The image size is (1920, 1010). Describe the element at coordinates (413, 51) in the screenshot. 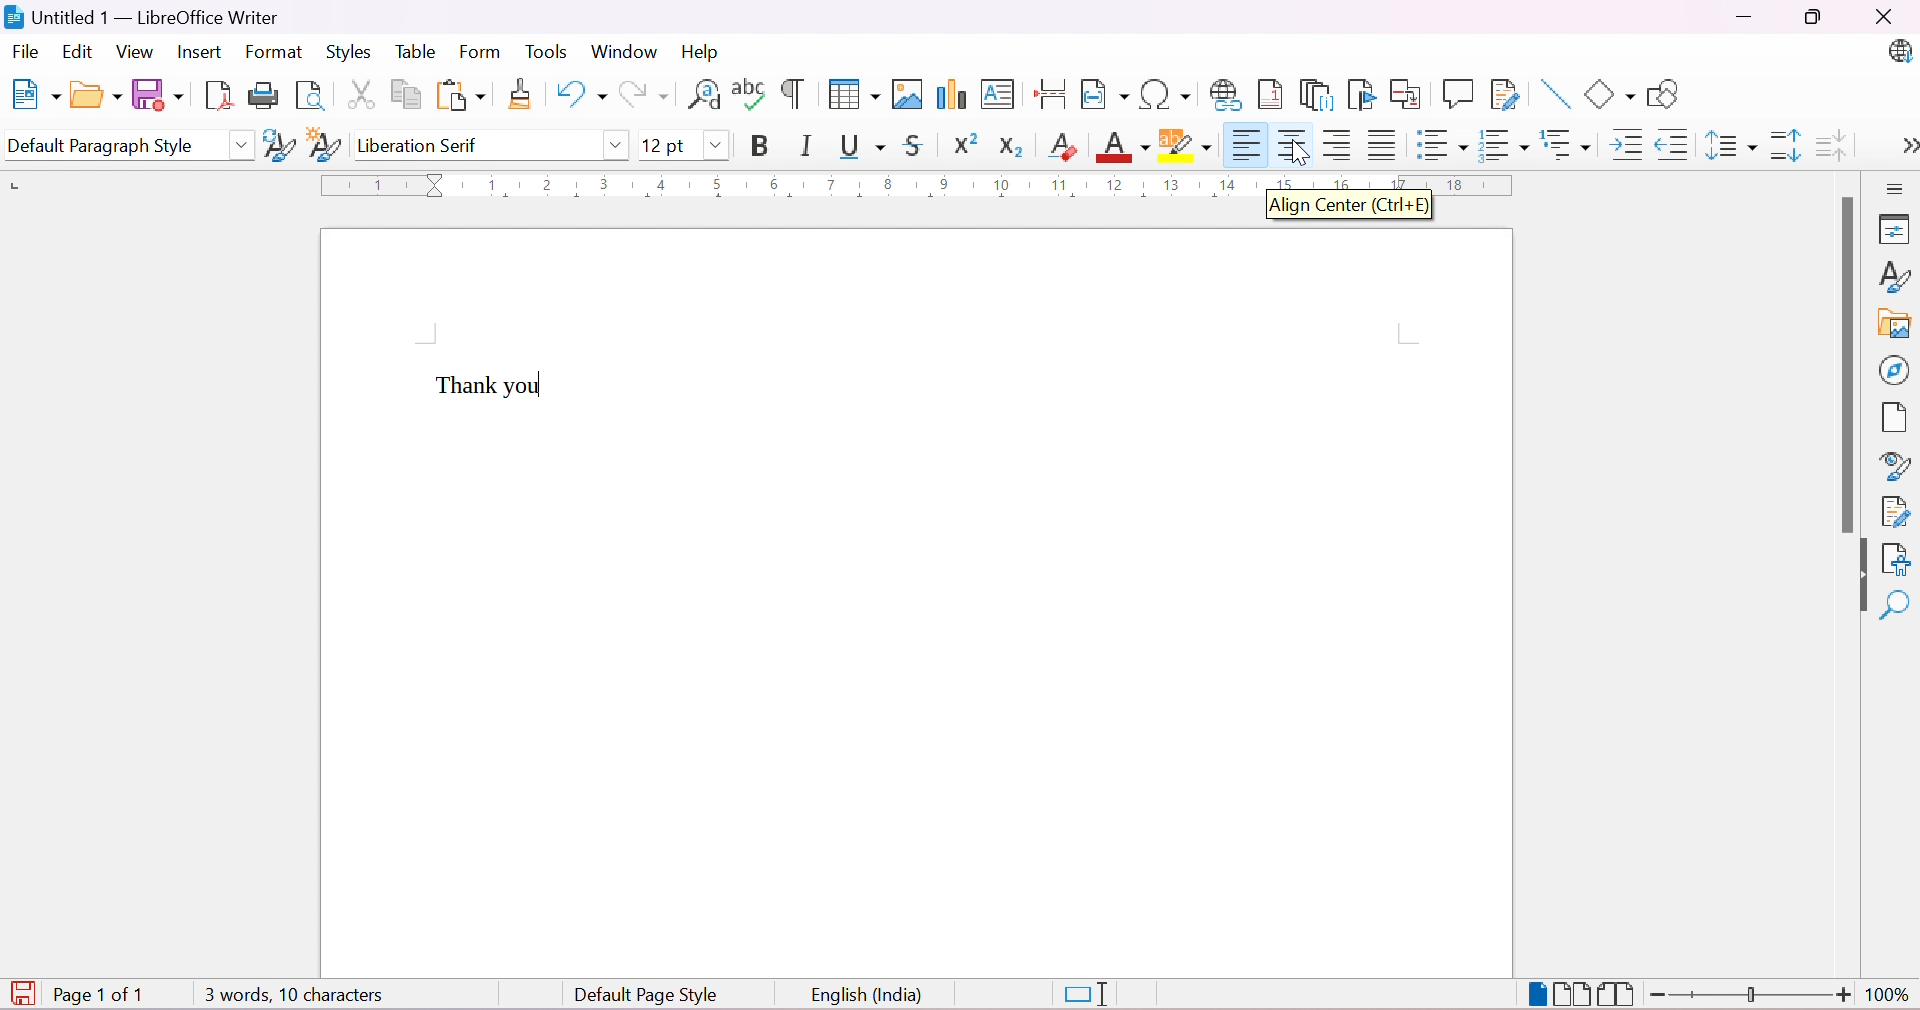

I see `Table` at that location.